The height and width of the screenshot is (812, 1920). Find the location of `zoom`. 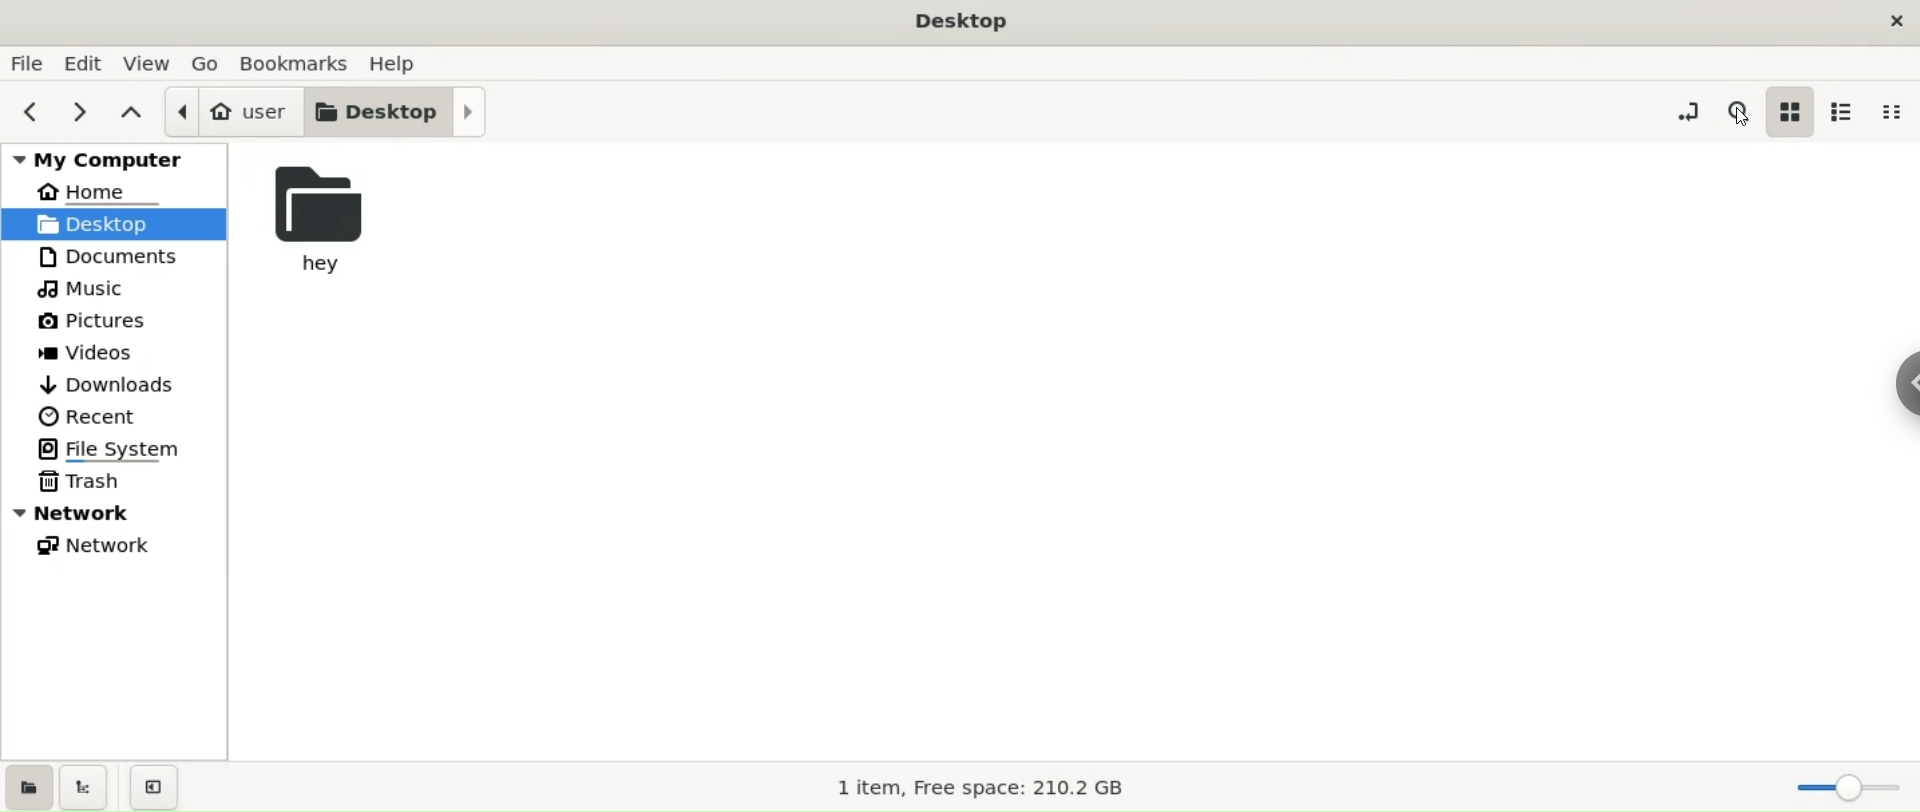

zoom is located at coordinates (1852, 789).